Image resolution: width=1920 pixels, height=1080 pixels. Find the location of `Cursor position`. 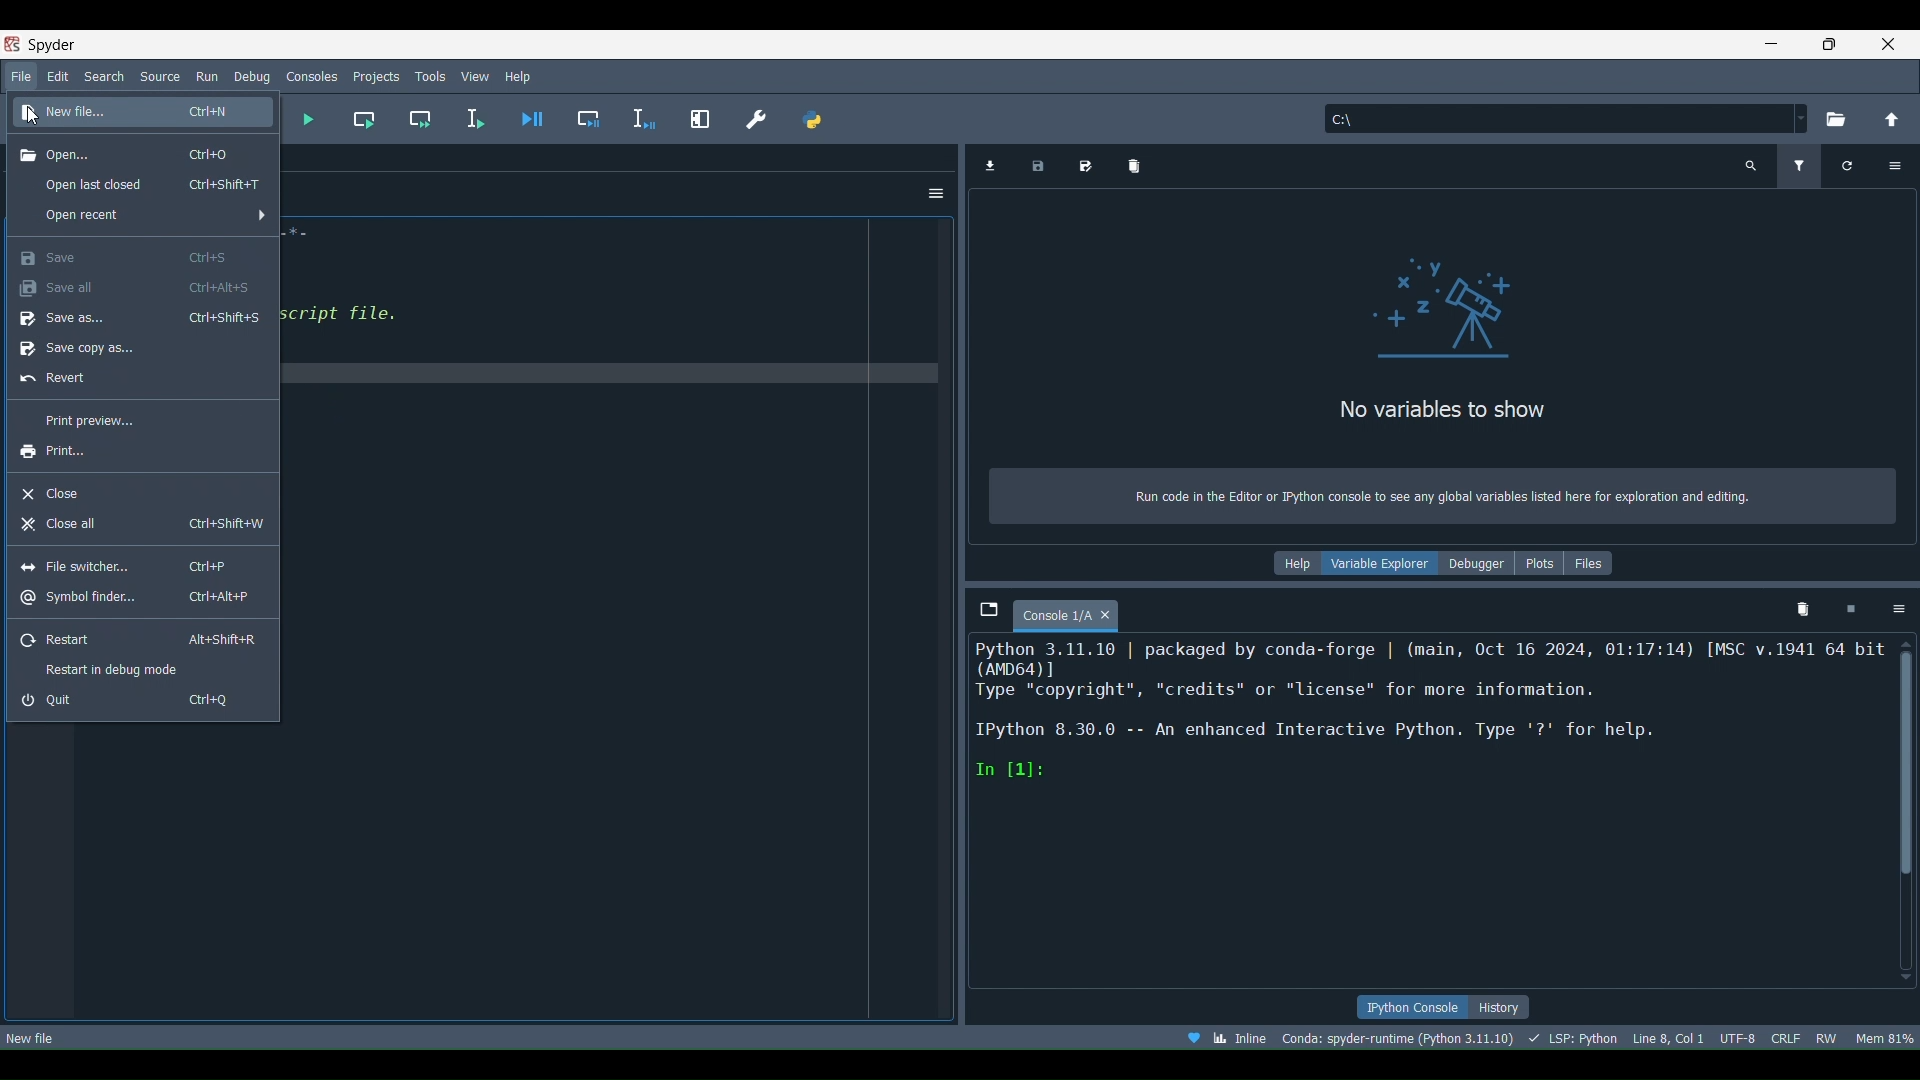

Cursor position is located at coordinates (1670, 1038).